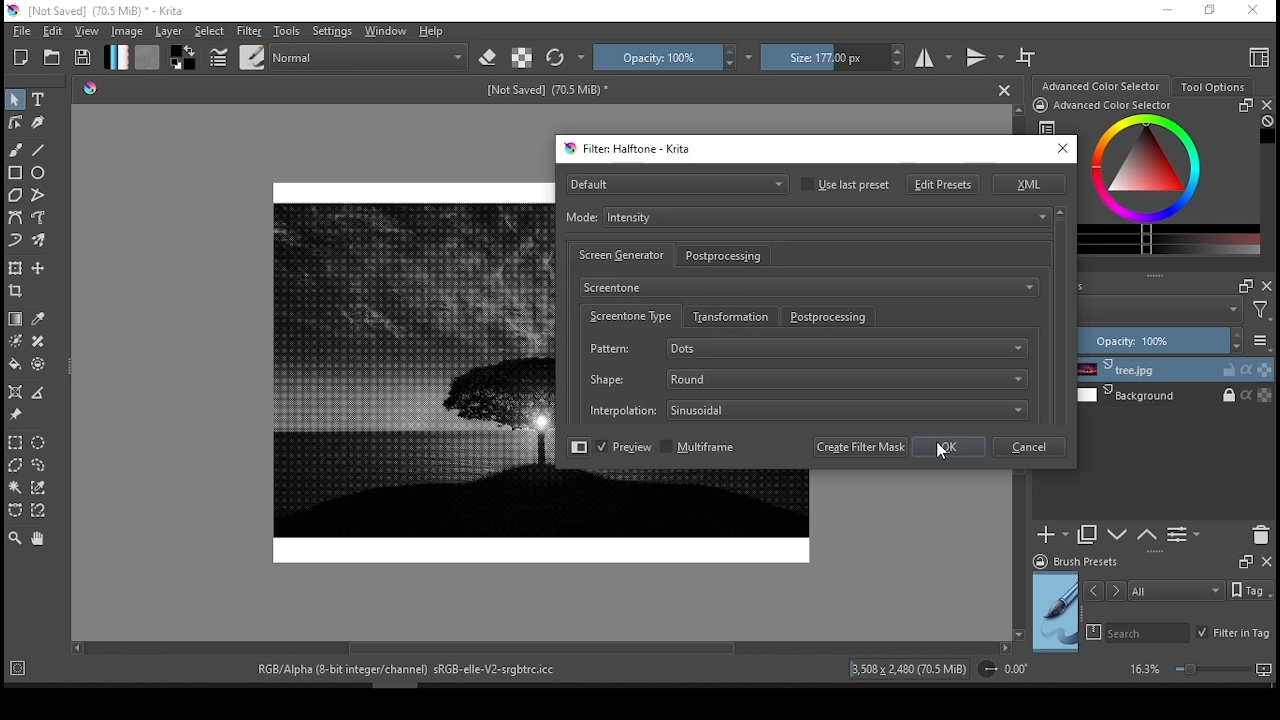 The height and width of the screenshot is (720, 1280). Describe the element at coordinates (38, 487) in the screenshot. I see `similar color selection tool` at that location.